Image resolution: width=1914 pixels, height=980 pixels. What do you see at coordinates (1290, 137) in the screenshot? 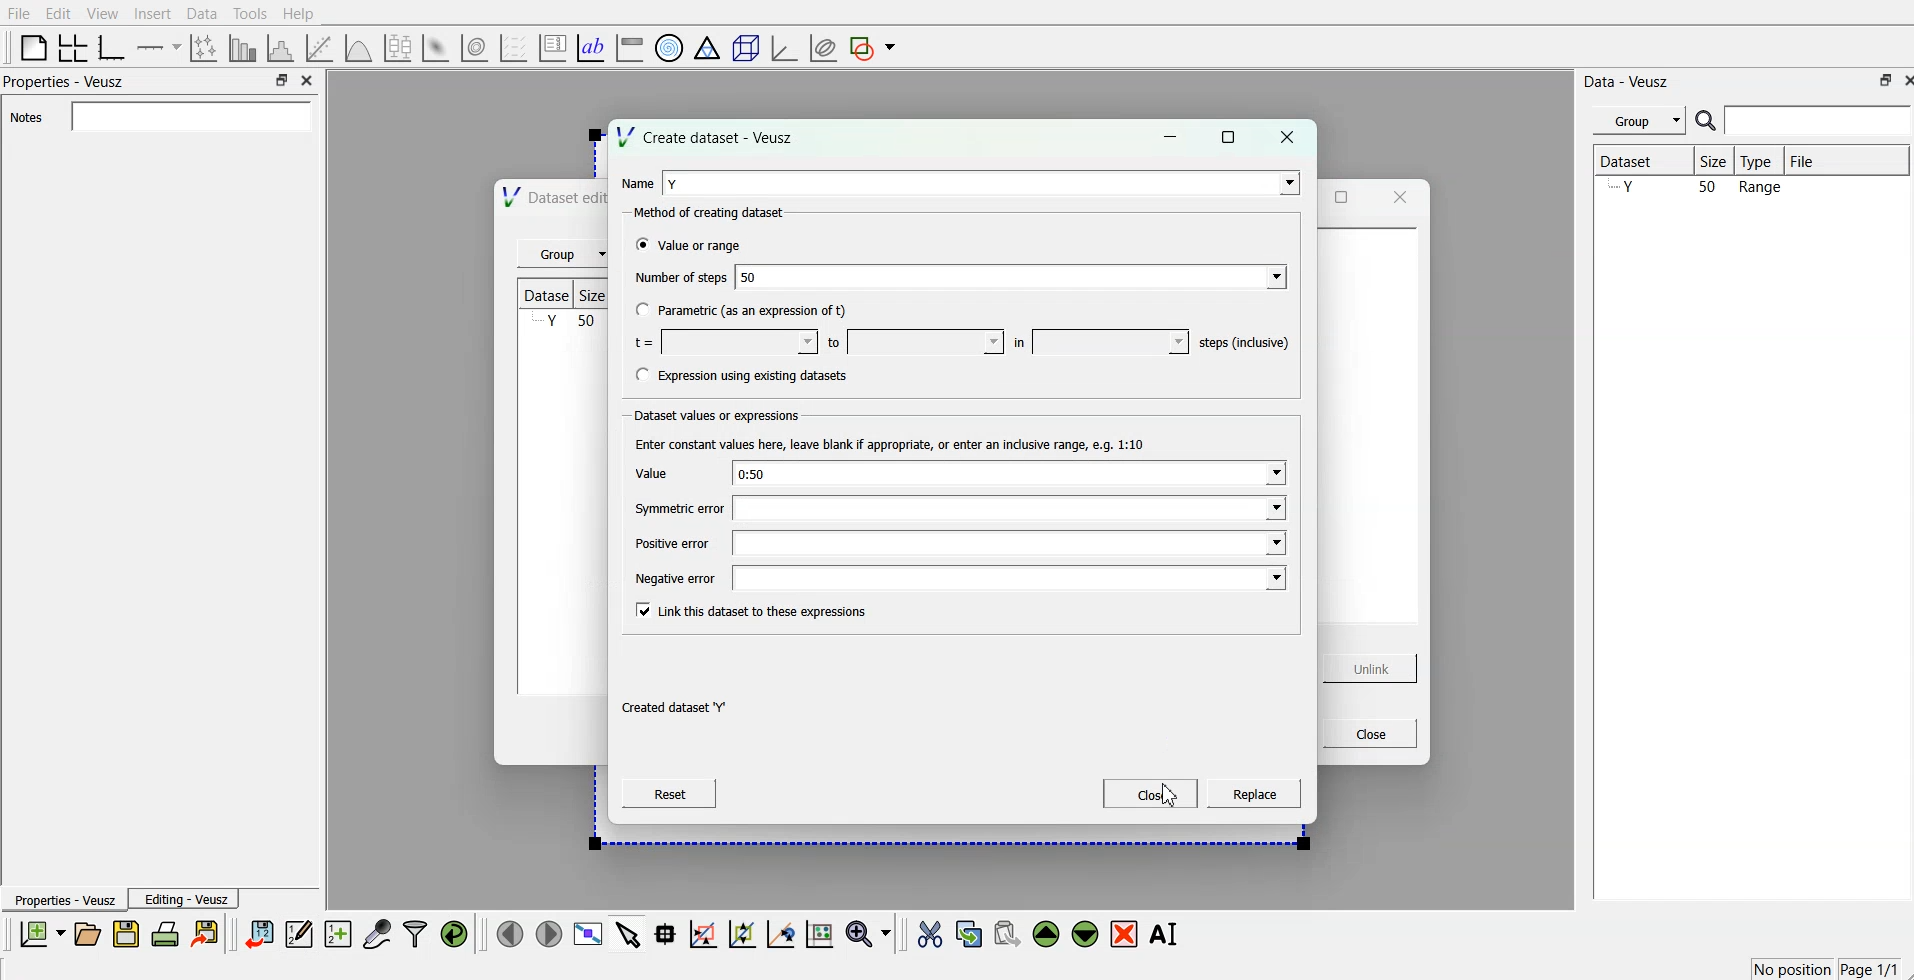
I see `close` at bounding box center [1290, 137].